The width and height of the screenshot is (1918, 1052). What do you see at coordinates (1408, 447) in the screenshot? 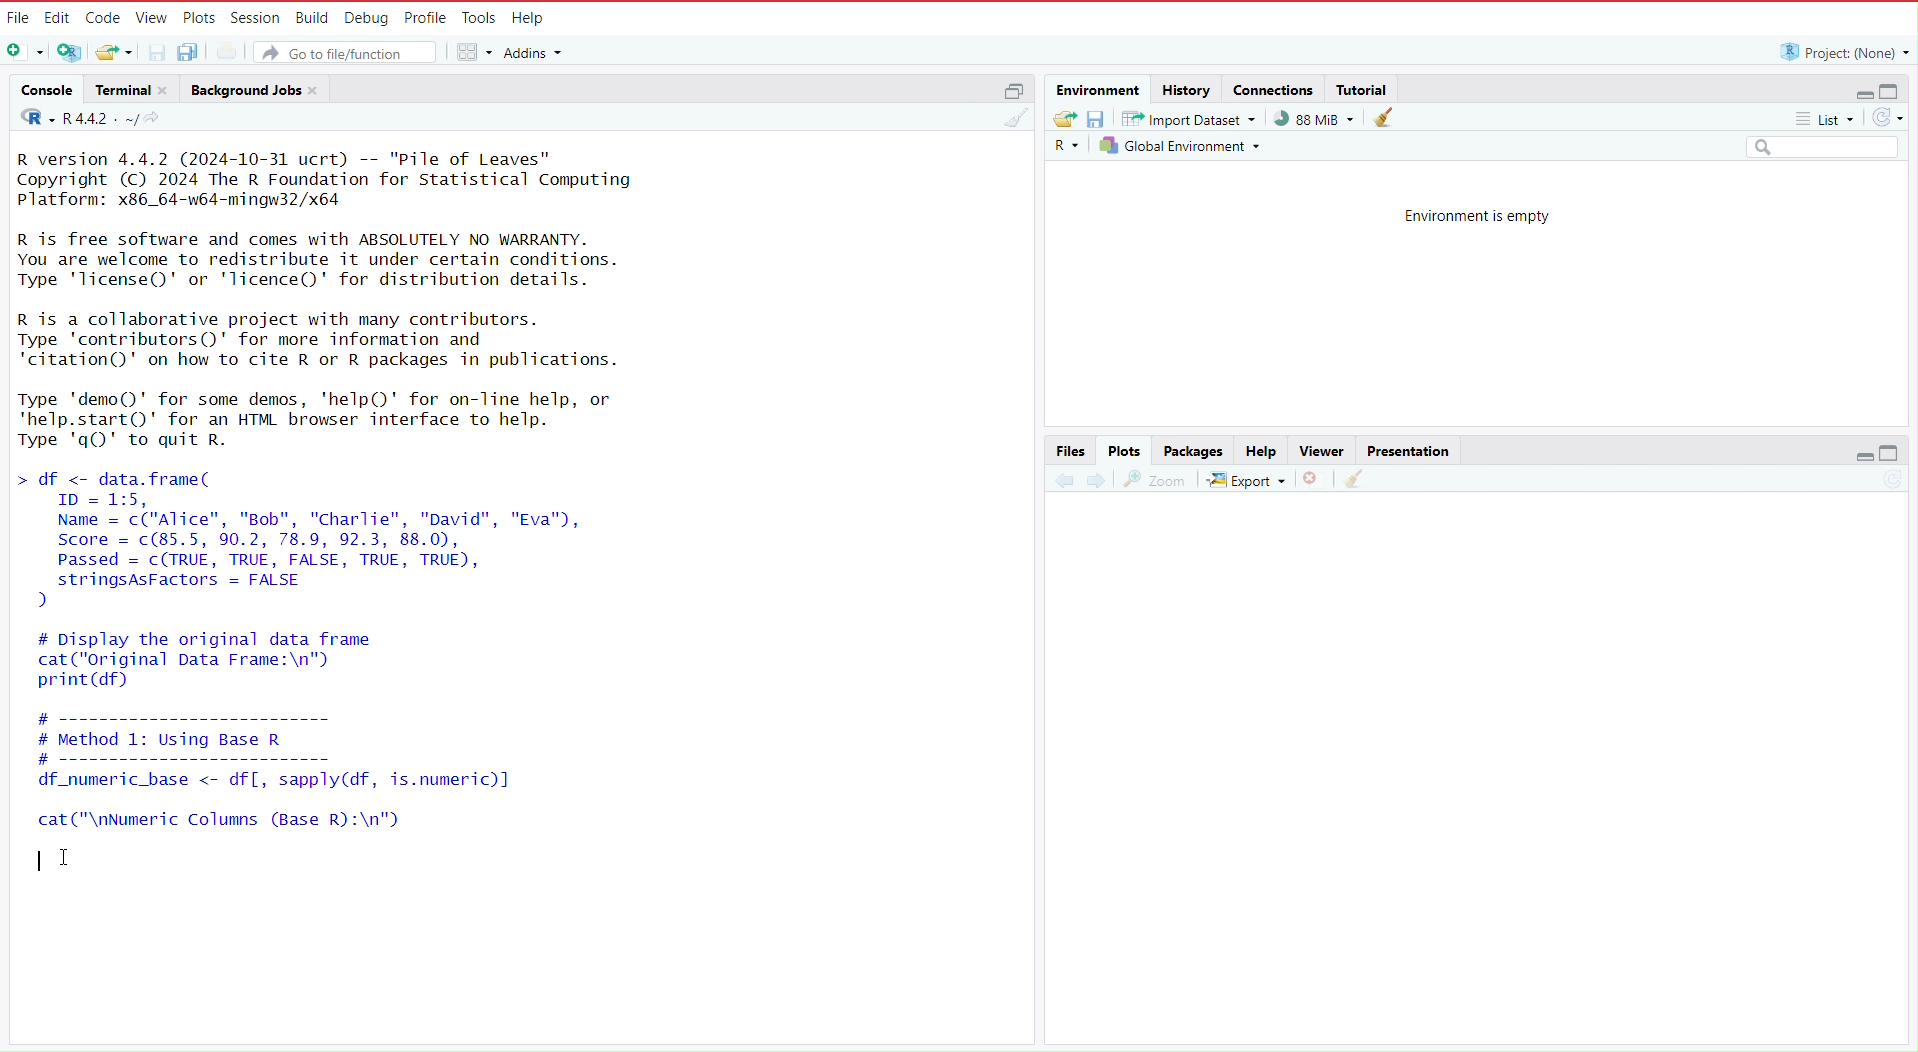
I see `Presentation` at bounding box center [1408, 447].